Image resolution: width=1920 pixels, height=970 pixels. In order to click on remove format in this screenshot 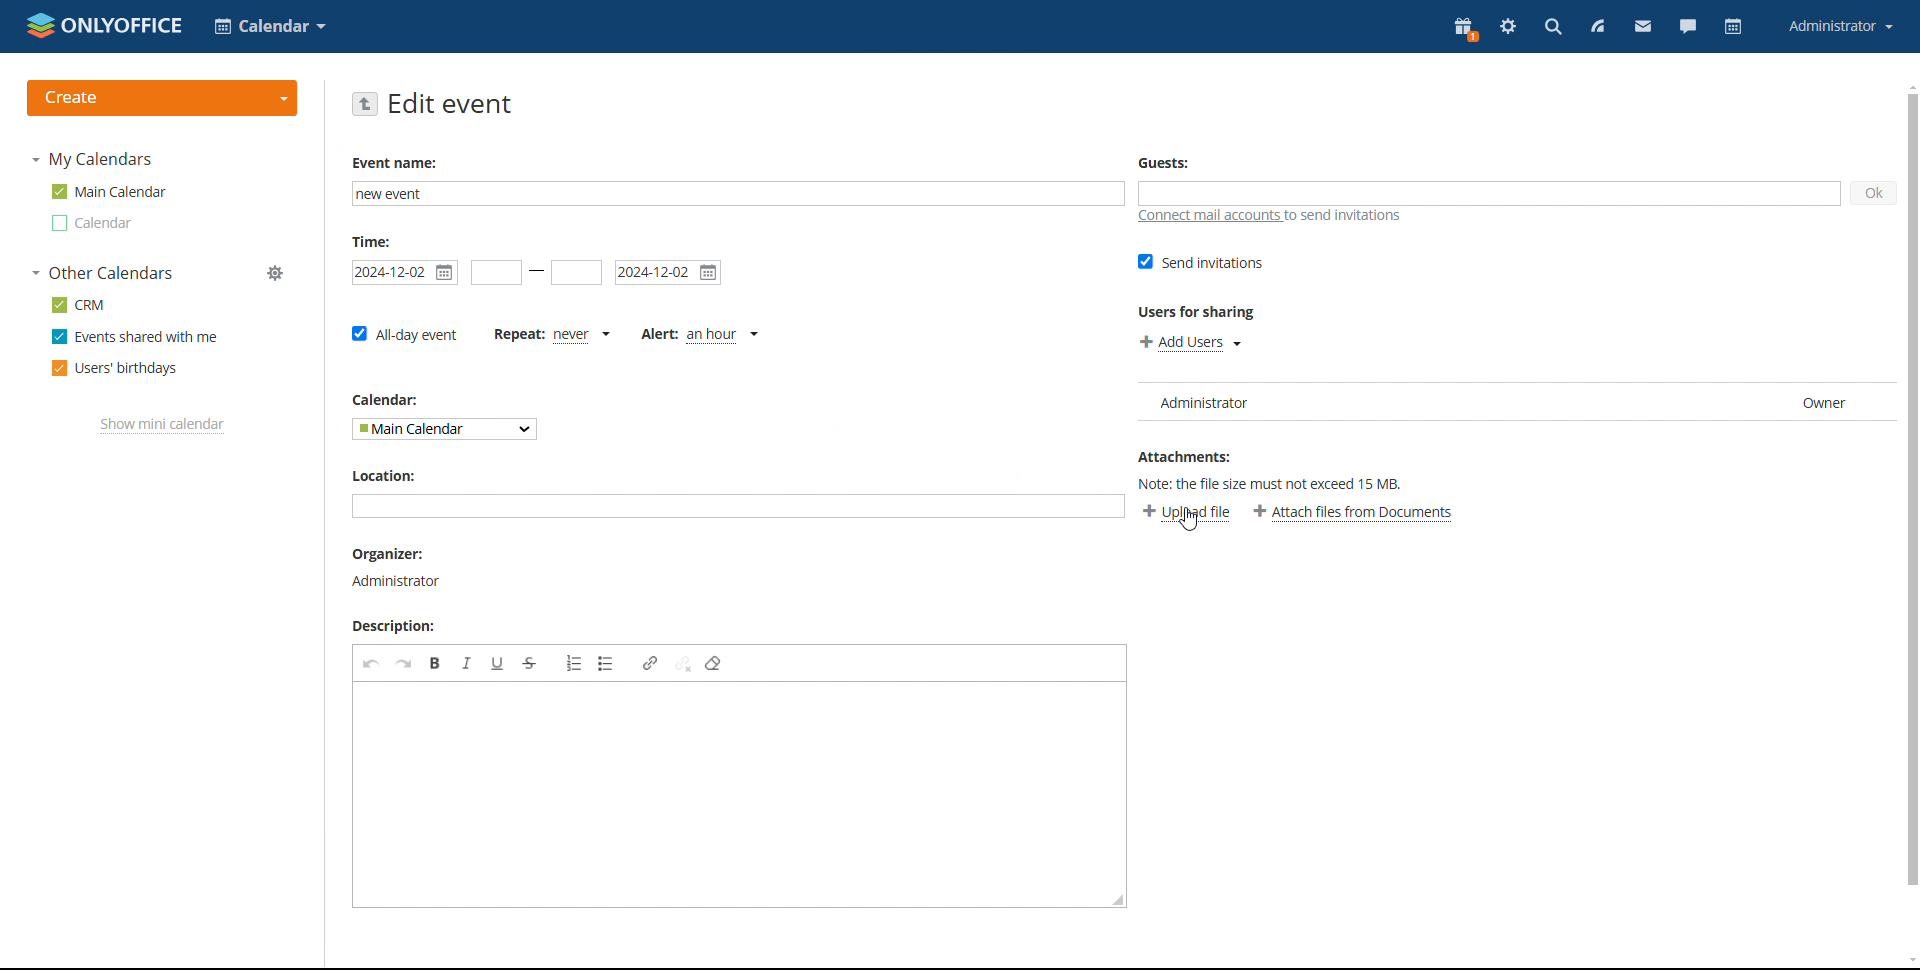, I will do `click(713, 664)`.